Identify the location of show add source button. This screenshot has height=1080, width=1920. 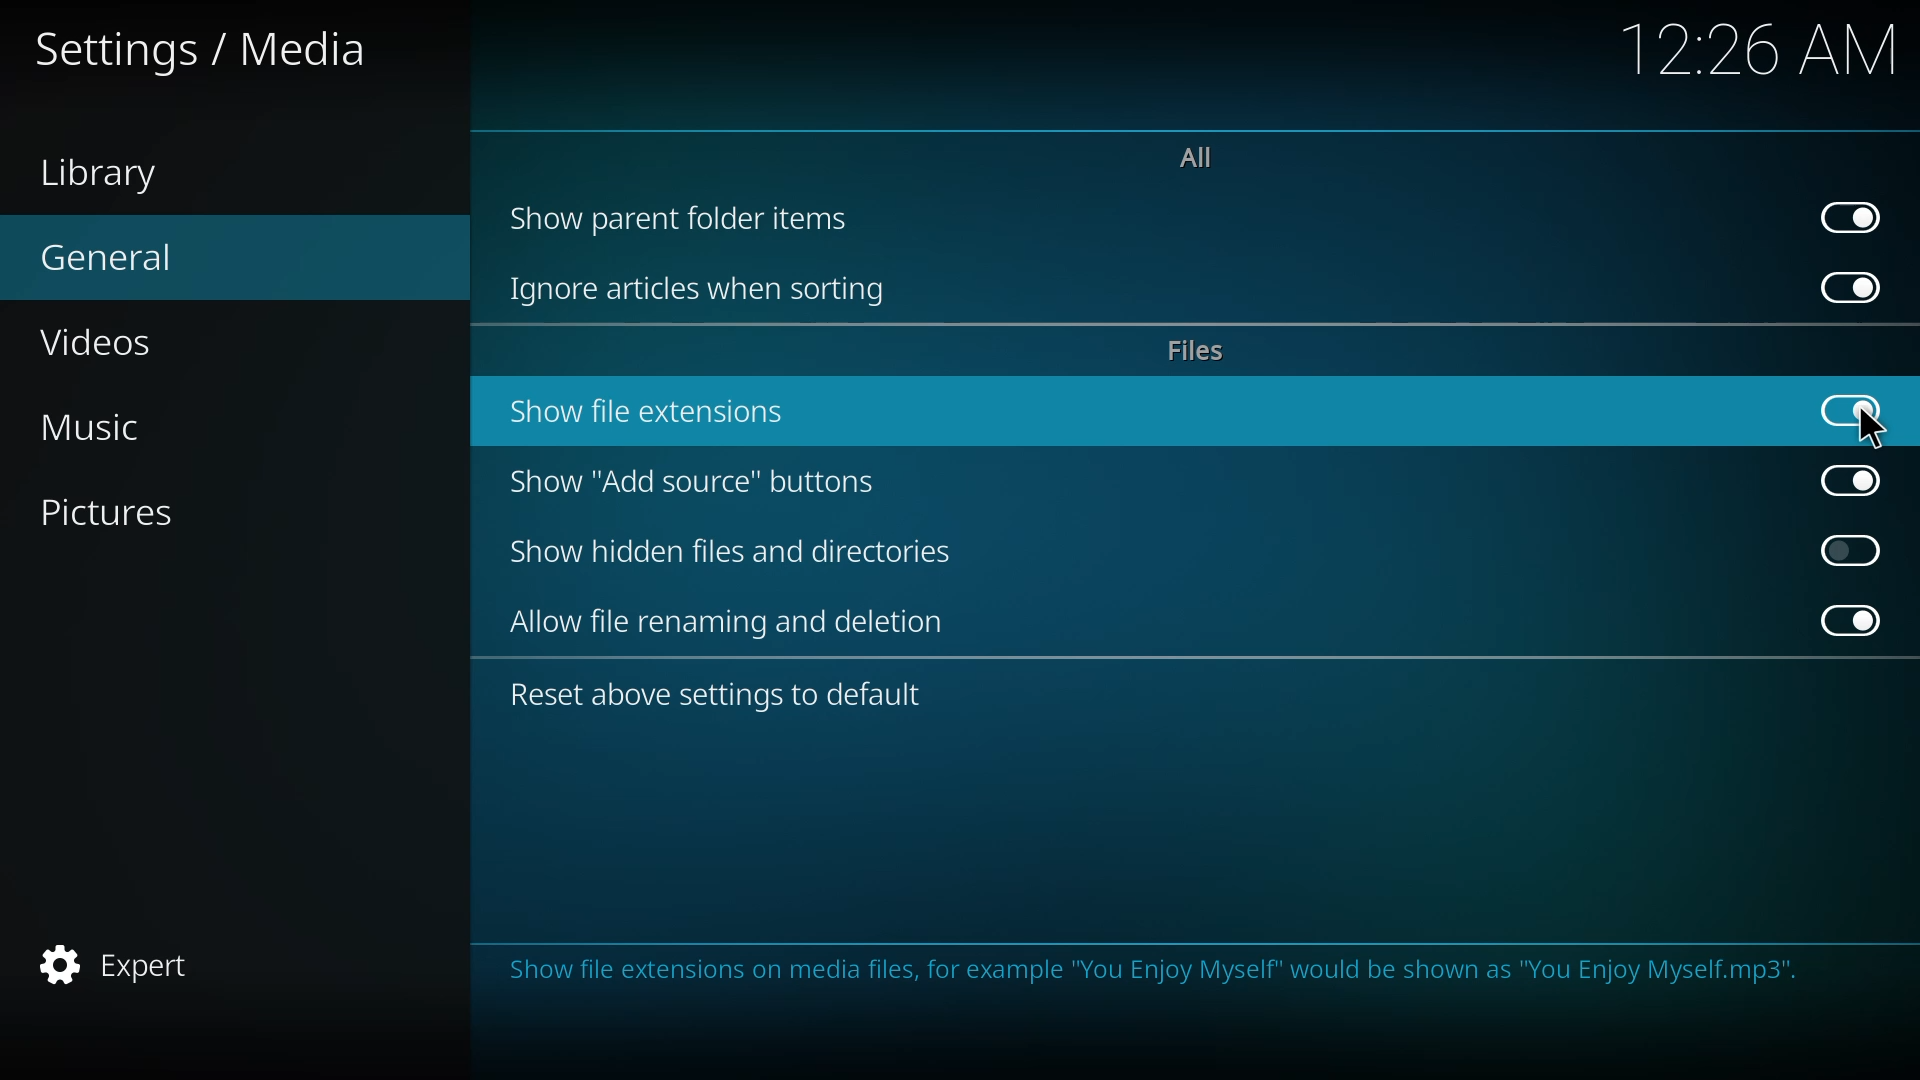
(694, 481).